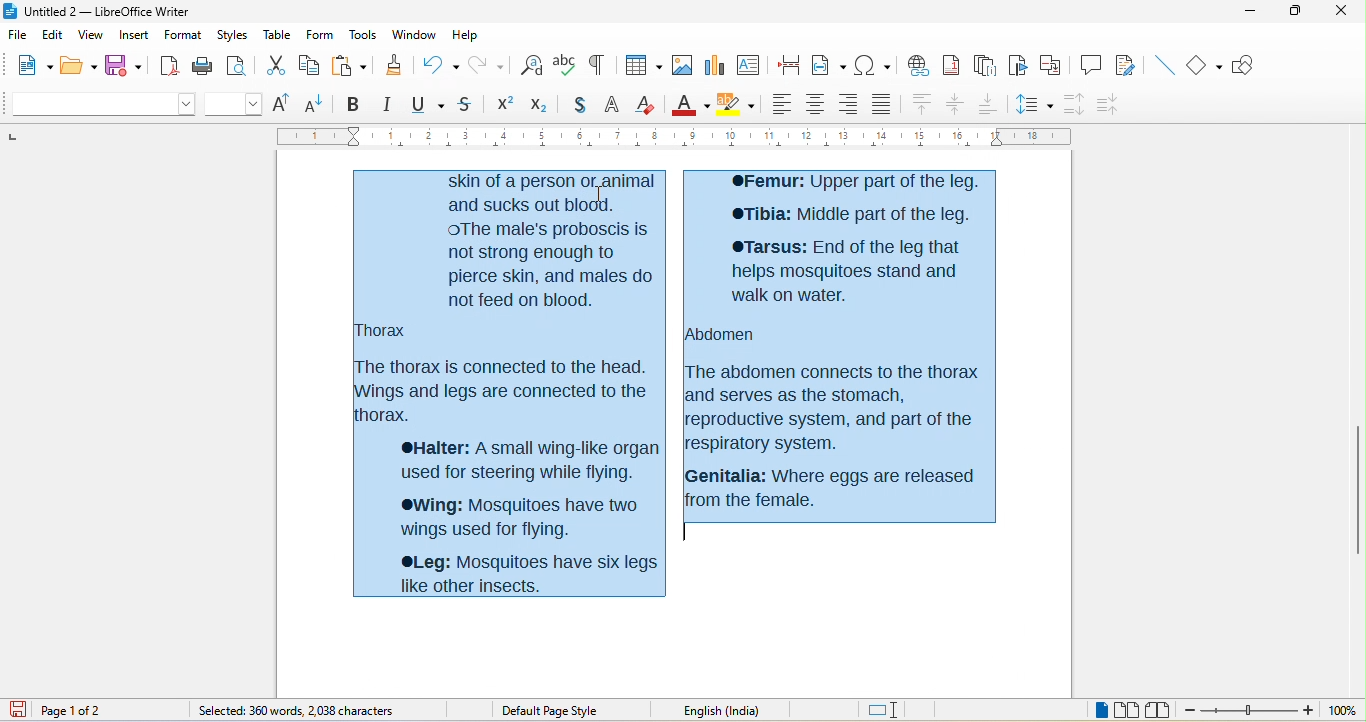 The width and height of the screenshot is (1366, 722). What do you see at coordinates (100, 10) in the screenshot?
I see `untitled 2 - libreoffice writer` at bounding box center [100, 10].